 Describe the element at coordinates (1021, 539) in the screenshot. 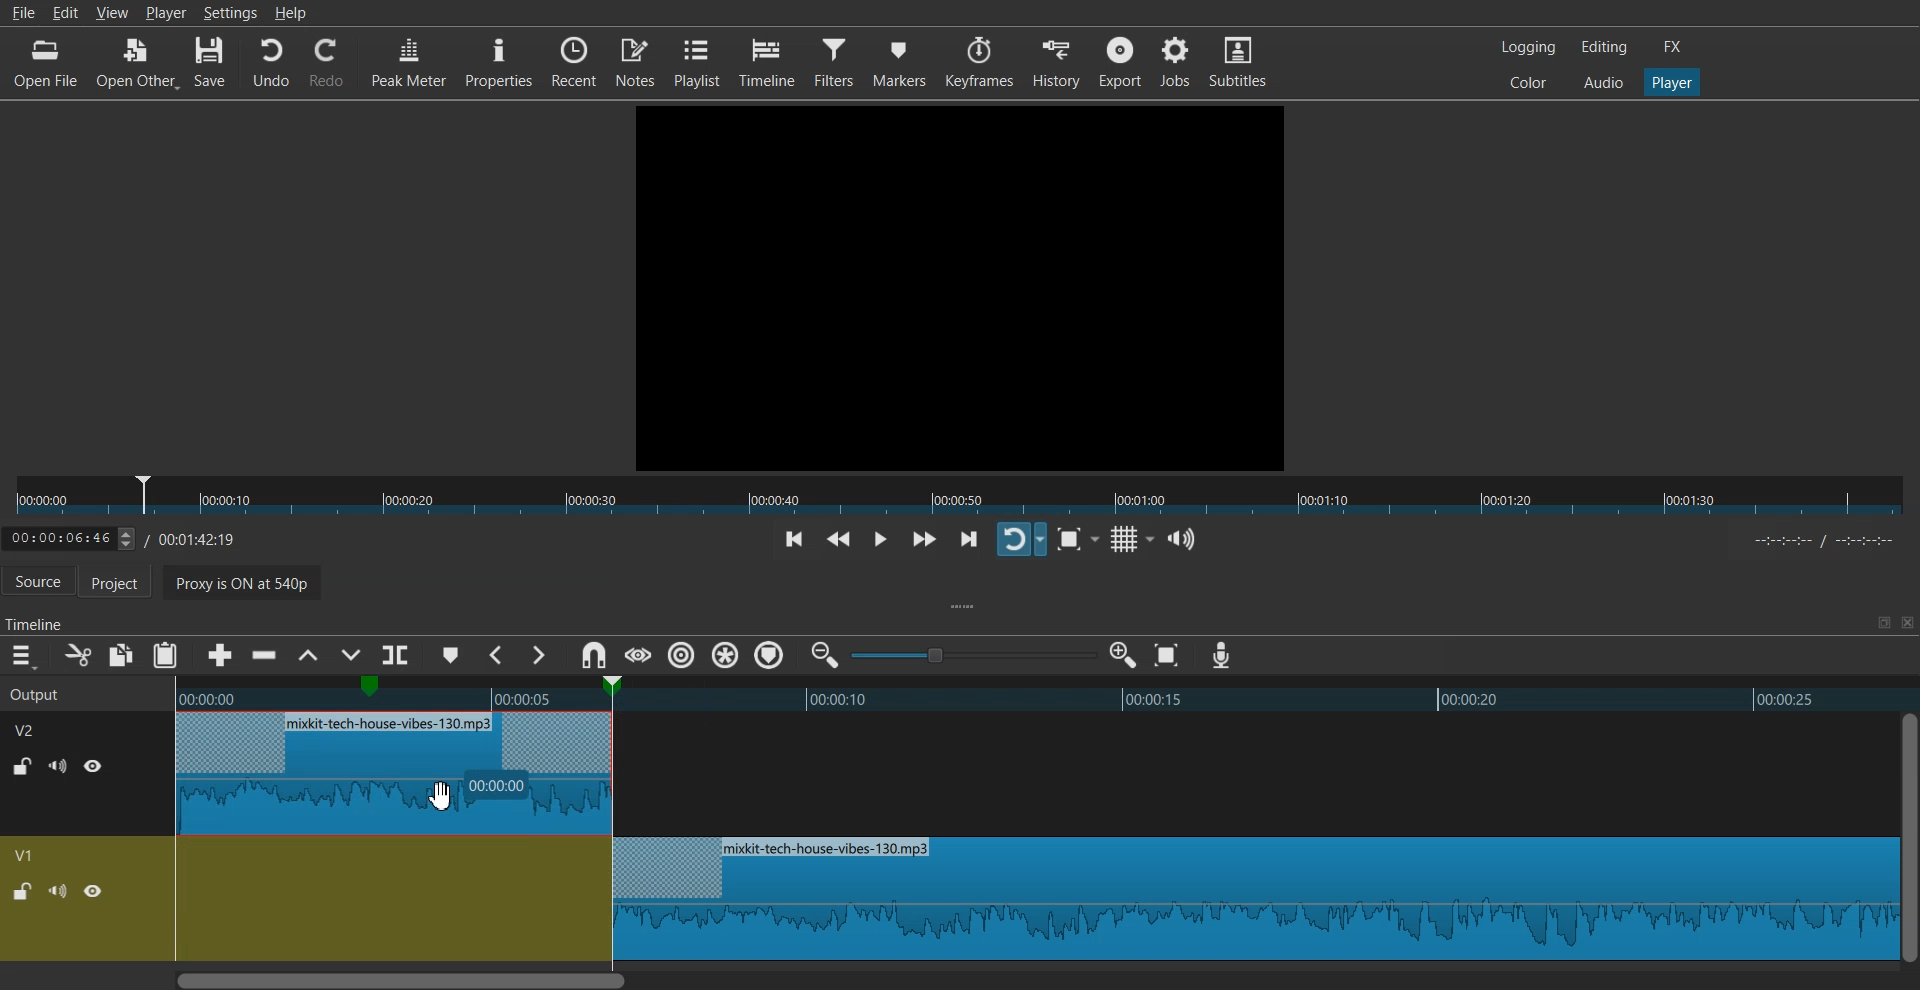

I see `Toggle player lopping` at that location.